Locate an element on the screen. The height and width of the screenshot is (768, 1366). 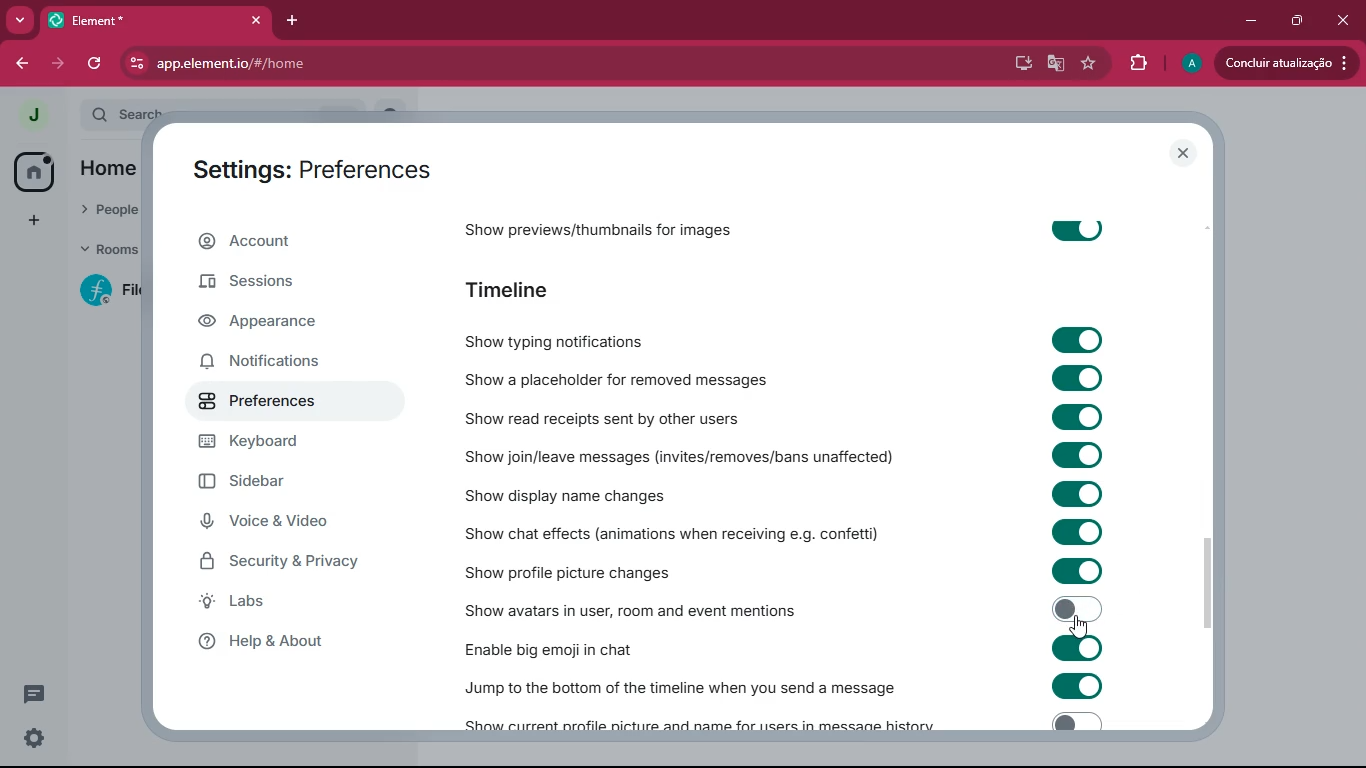
show profile picture changes is located at coordinates (613, 569).